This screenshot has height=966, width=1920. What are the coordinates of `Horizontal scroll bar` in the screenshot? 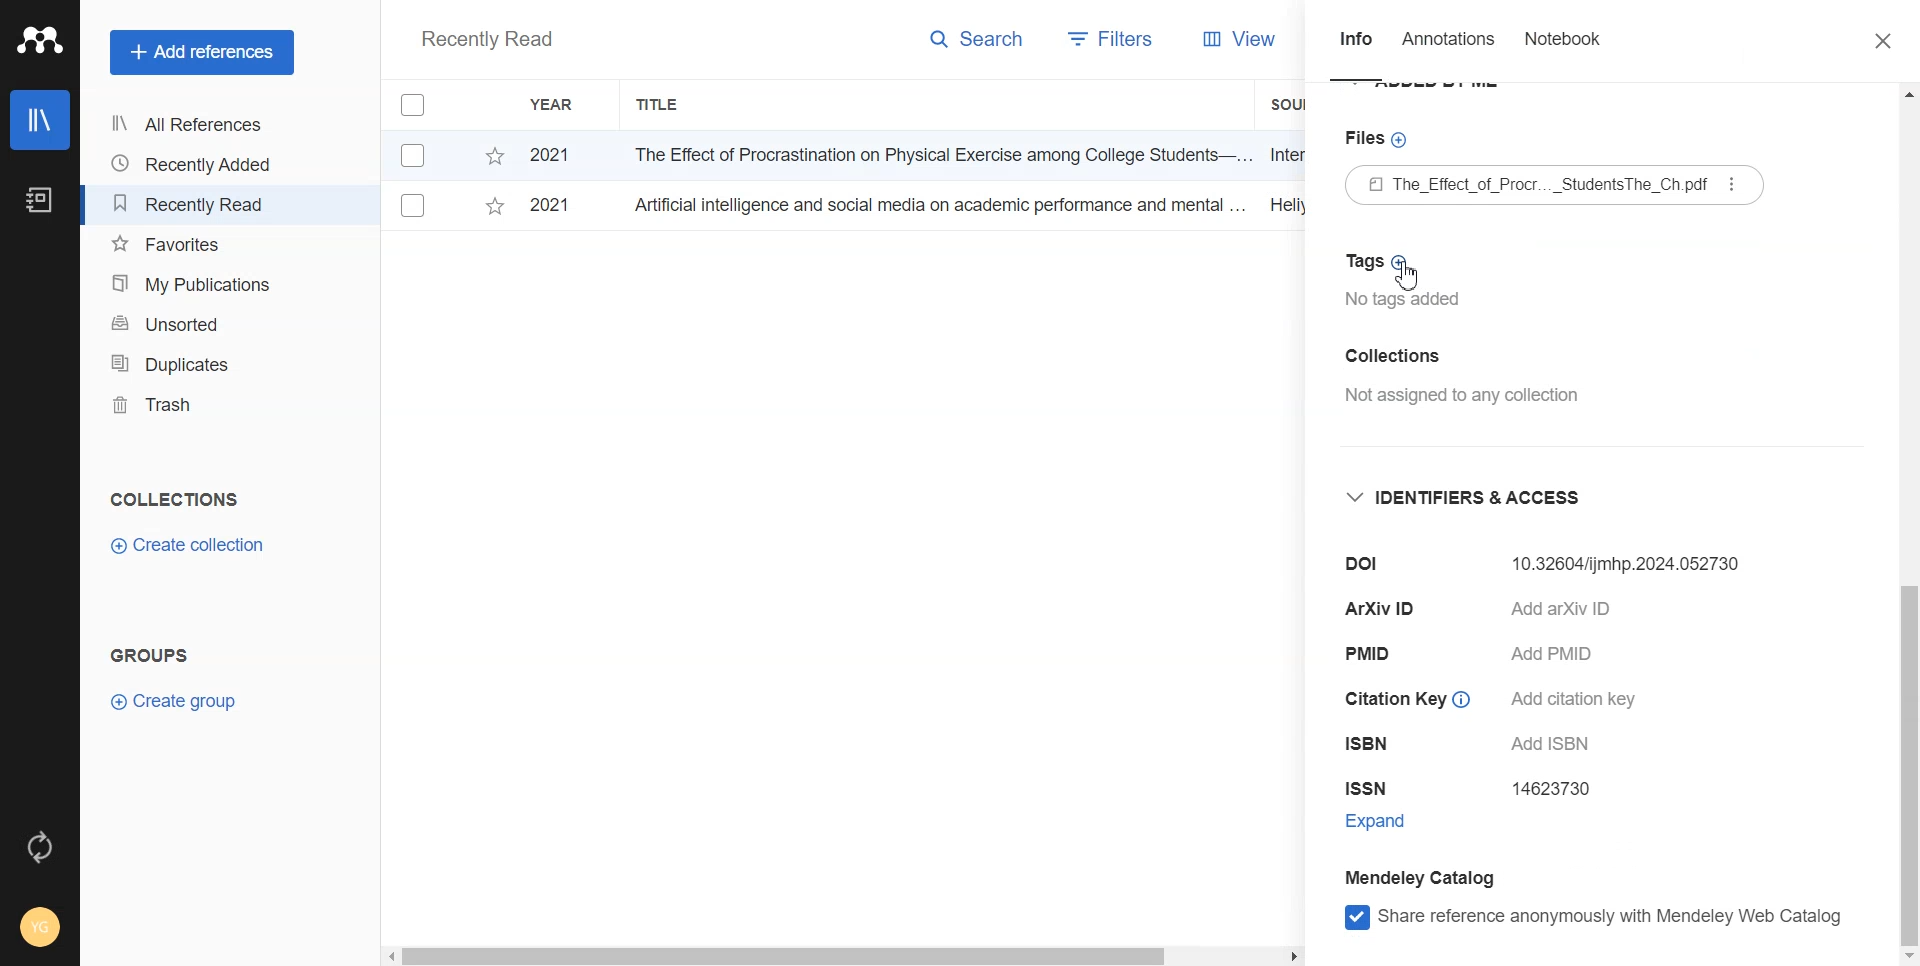 It's located at (843, 954).